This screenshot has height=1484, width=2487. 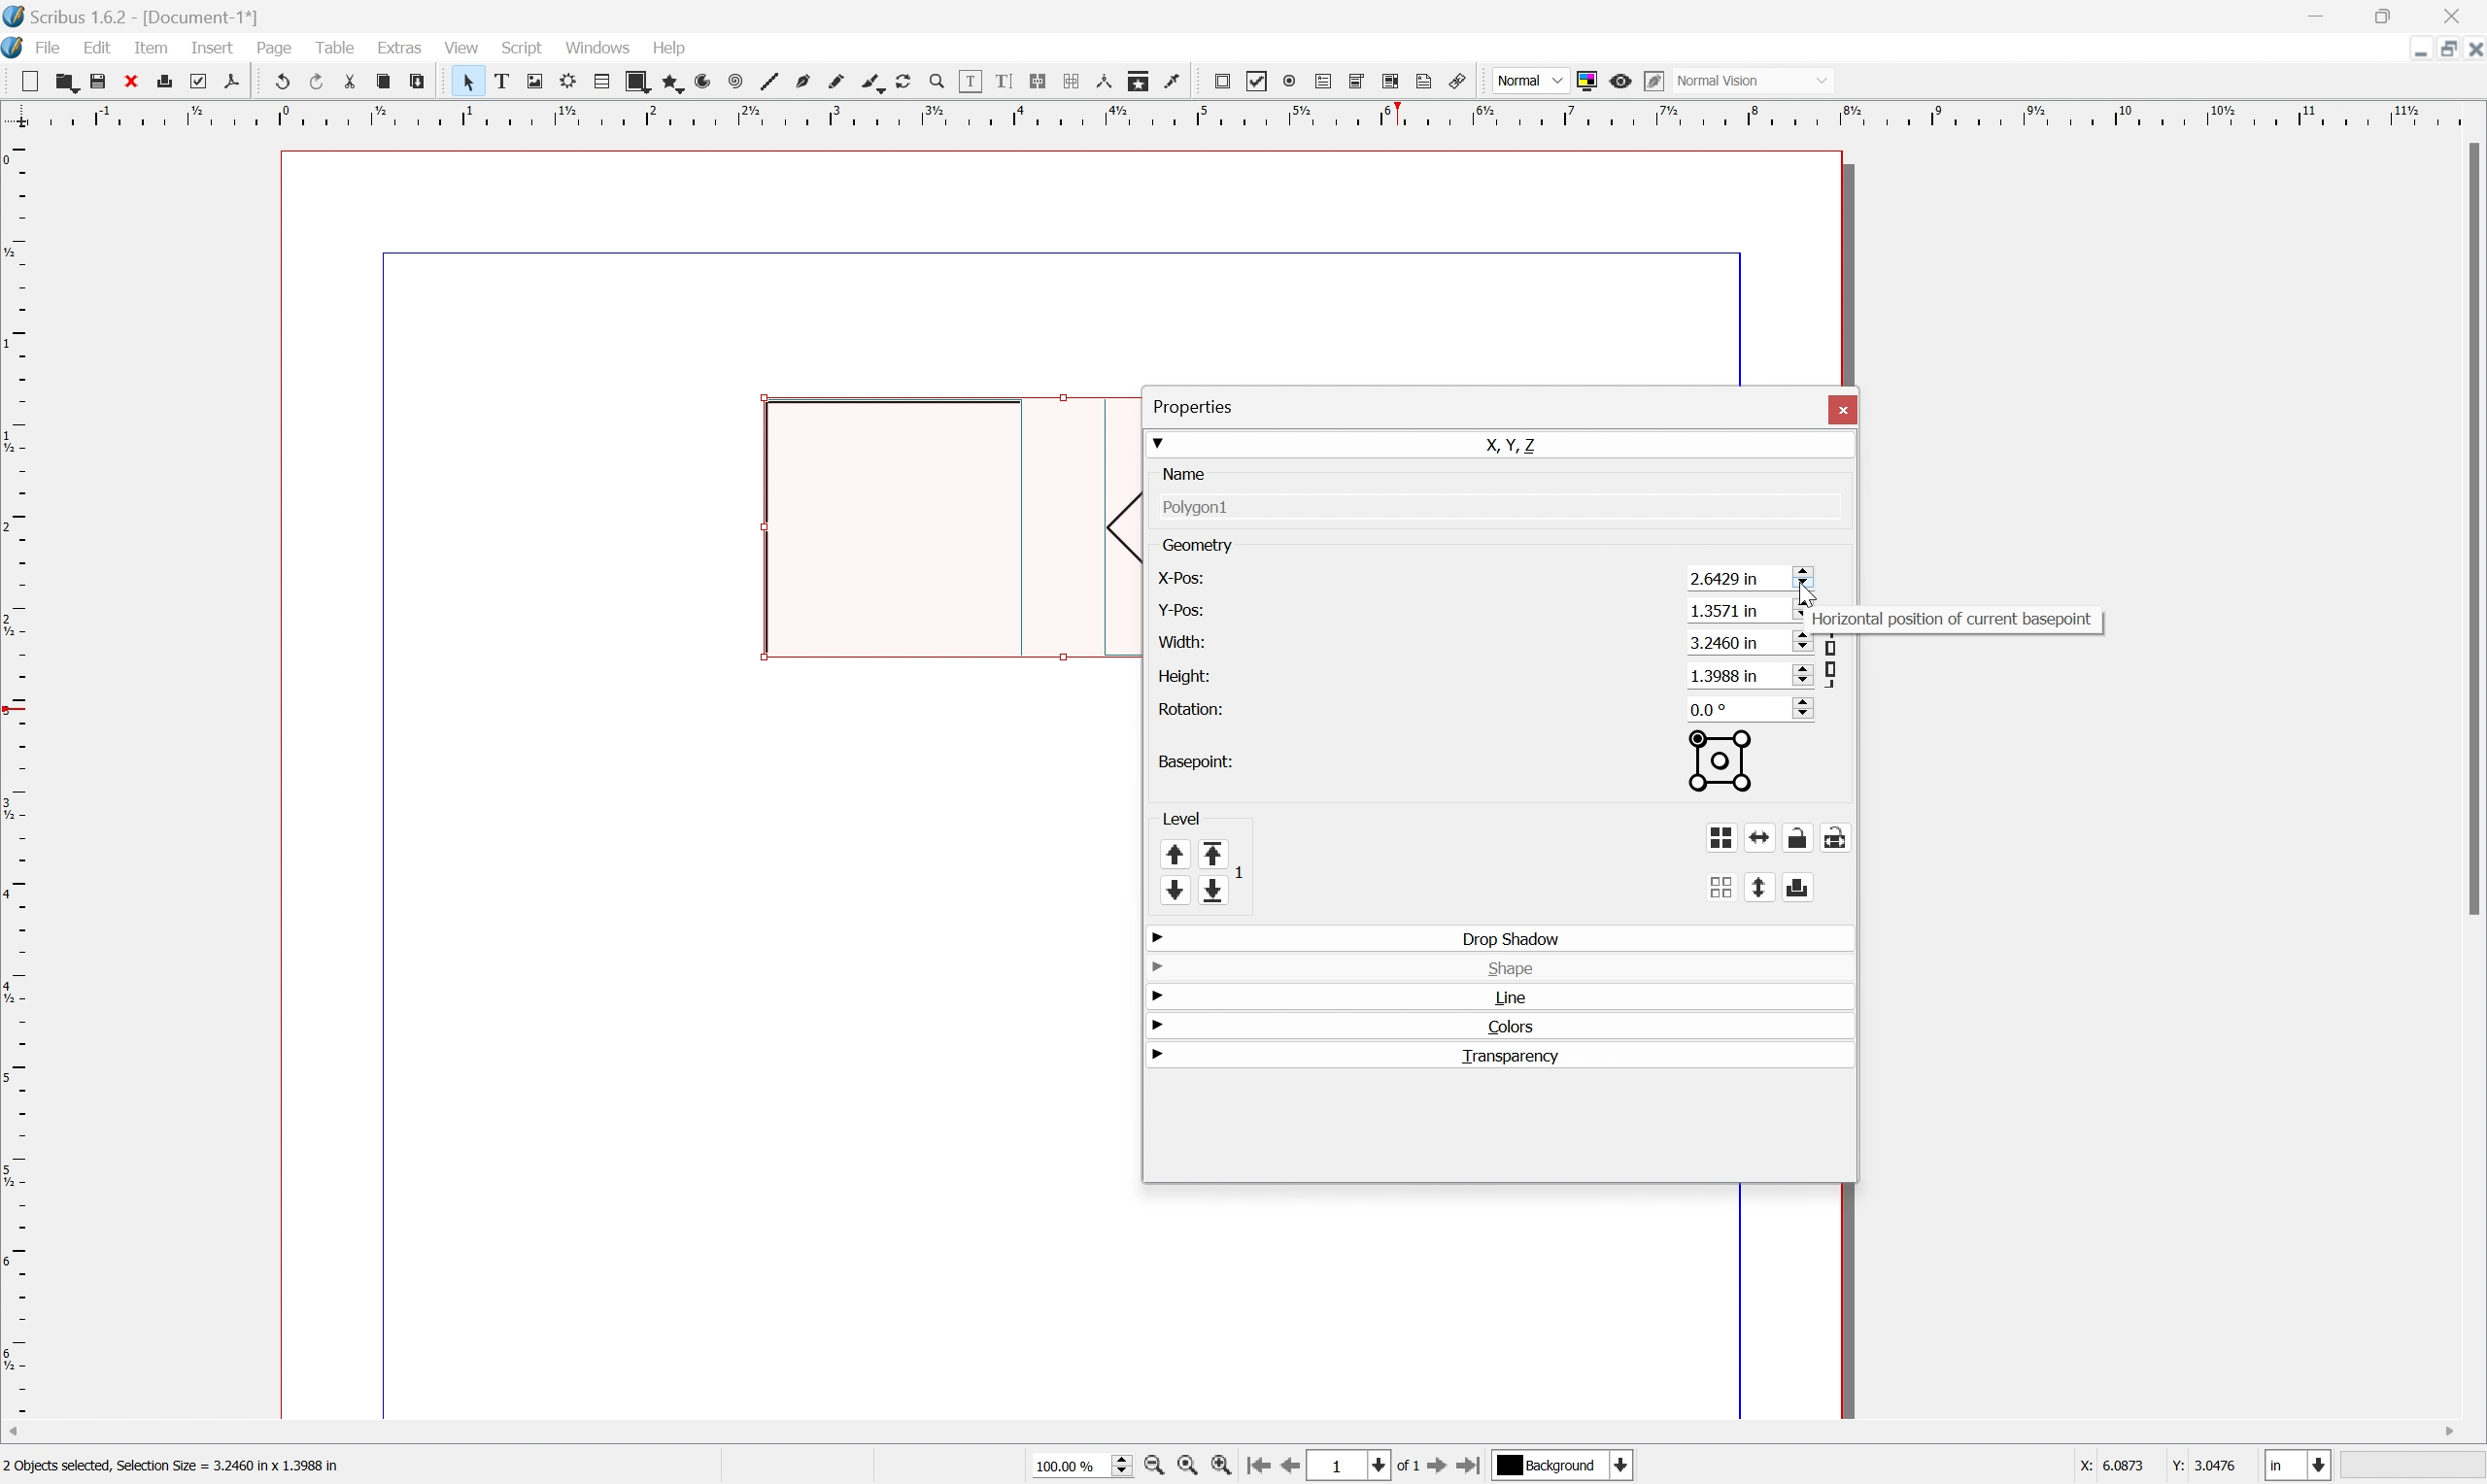 I want to click on Select current unit, so click(x=2298, y=1467).